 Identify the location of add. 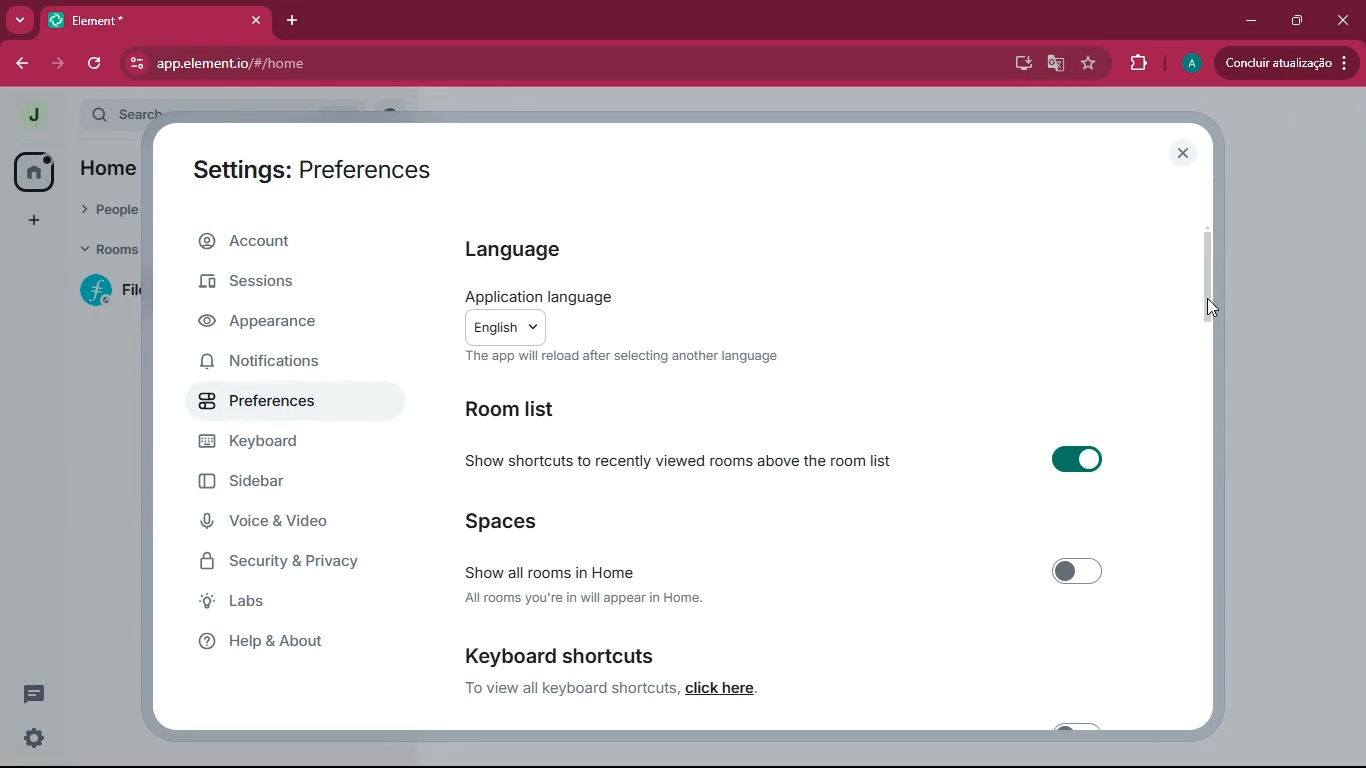
(32, 220).